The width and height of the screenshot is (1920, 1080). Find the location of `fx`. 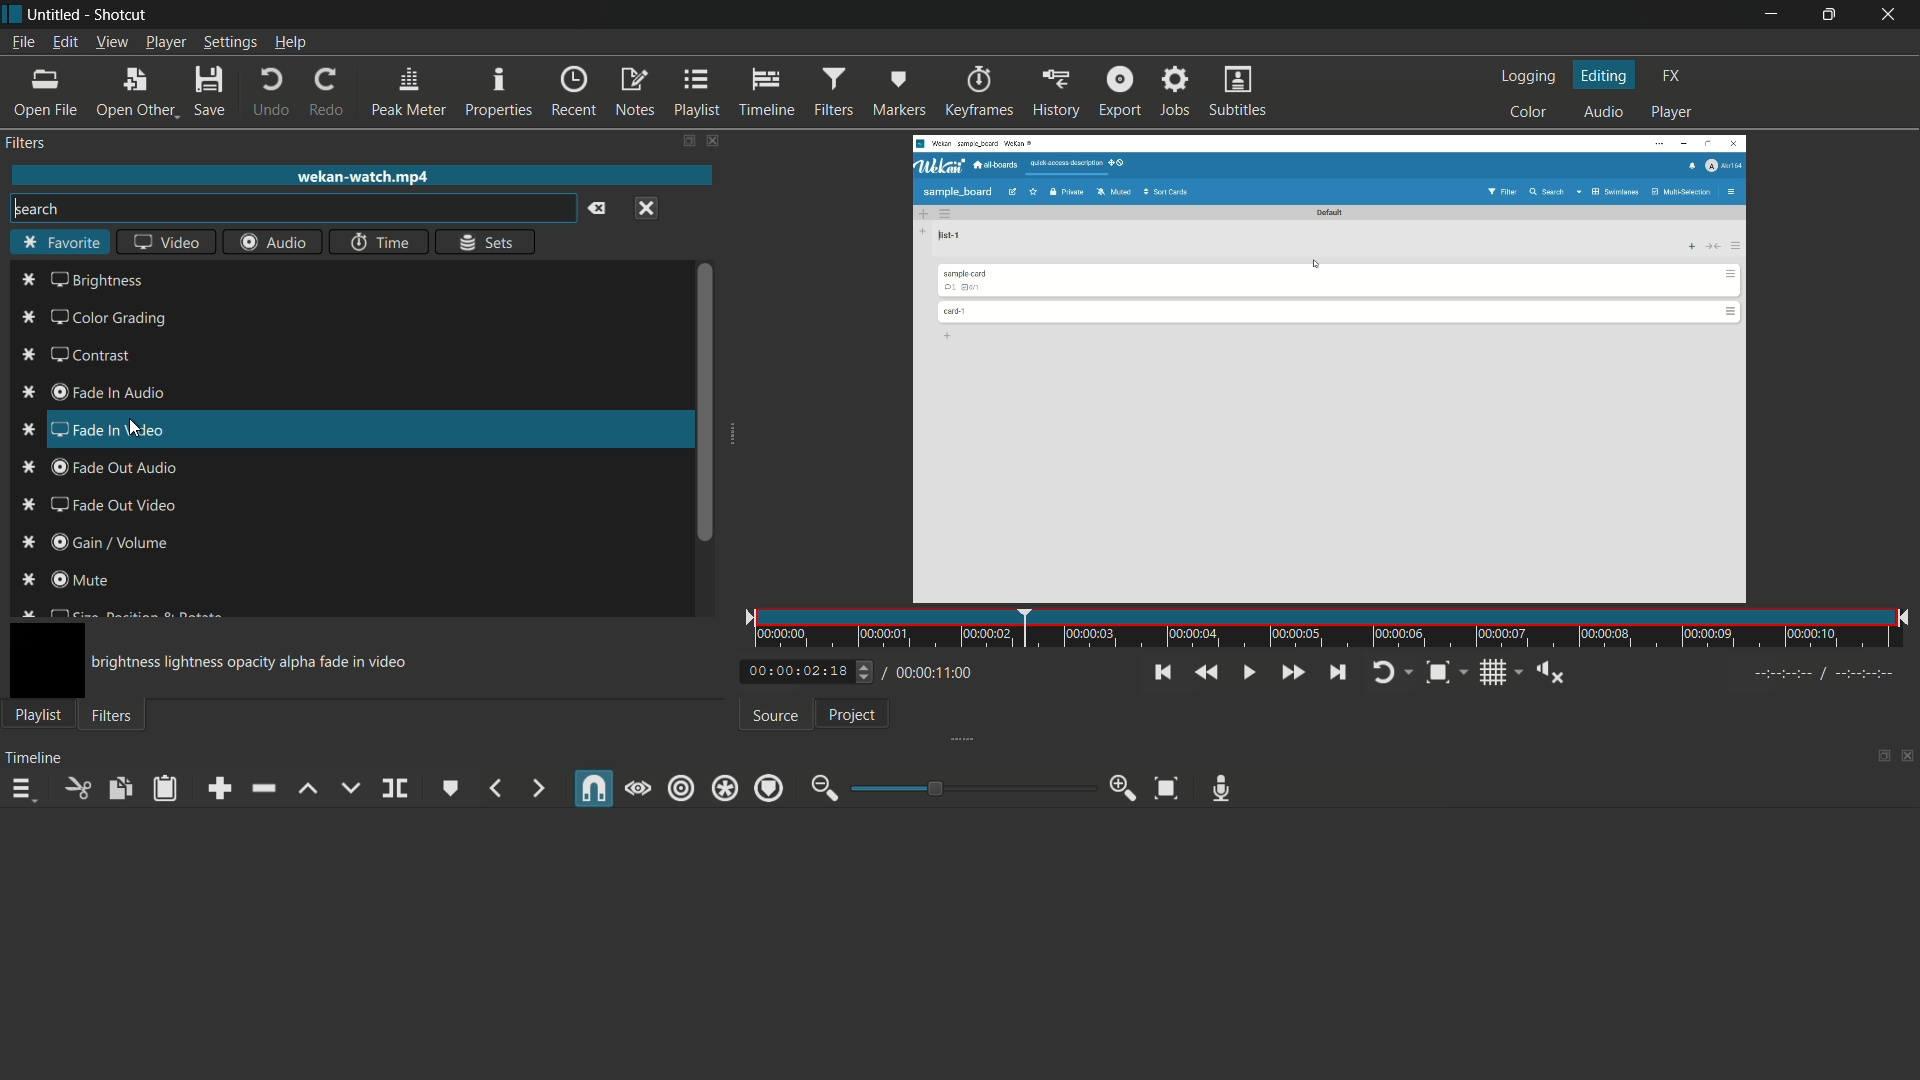

fx is located at coordinates (1673, 76).